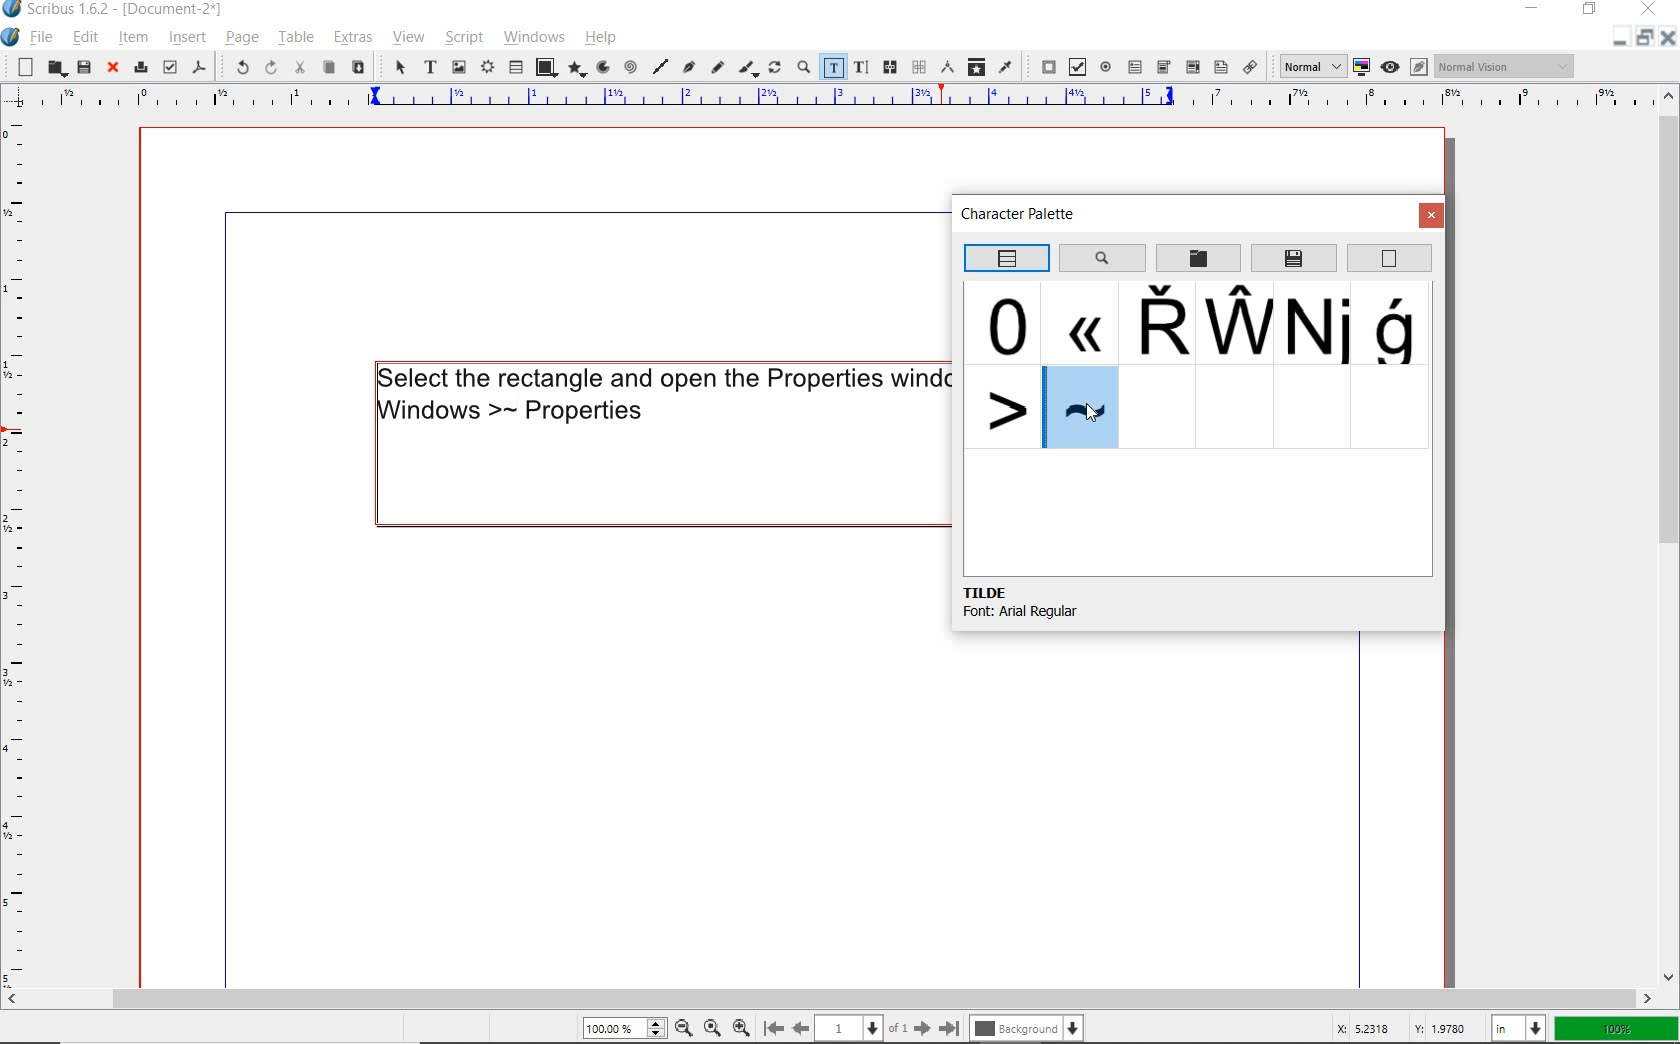  I want to click on link text frames, so click(892, 68).